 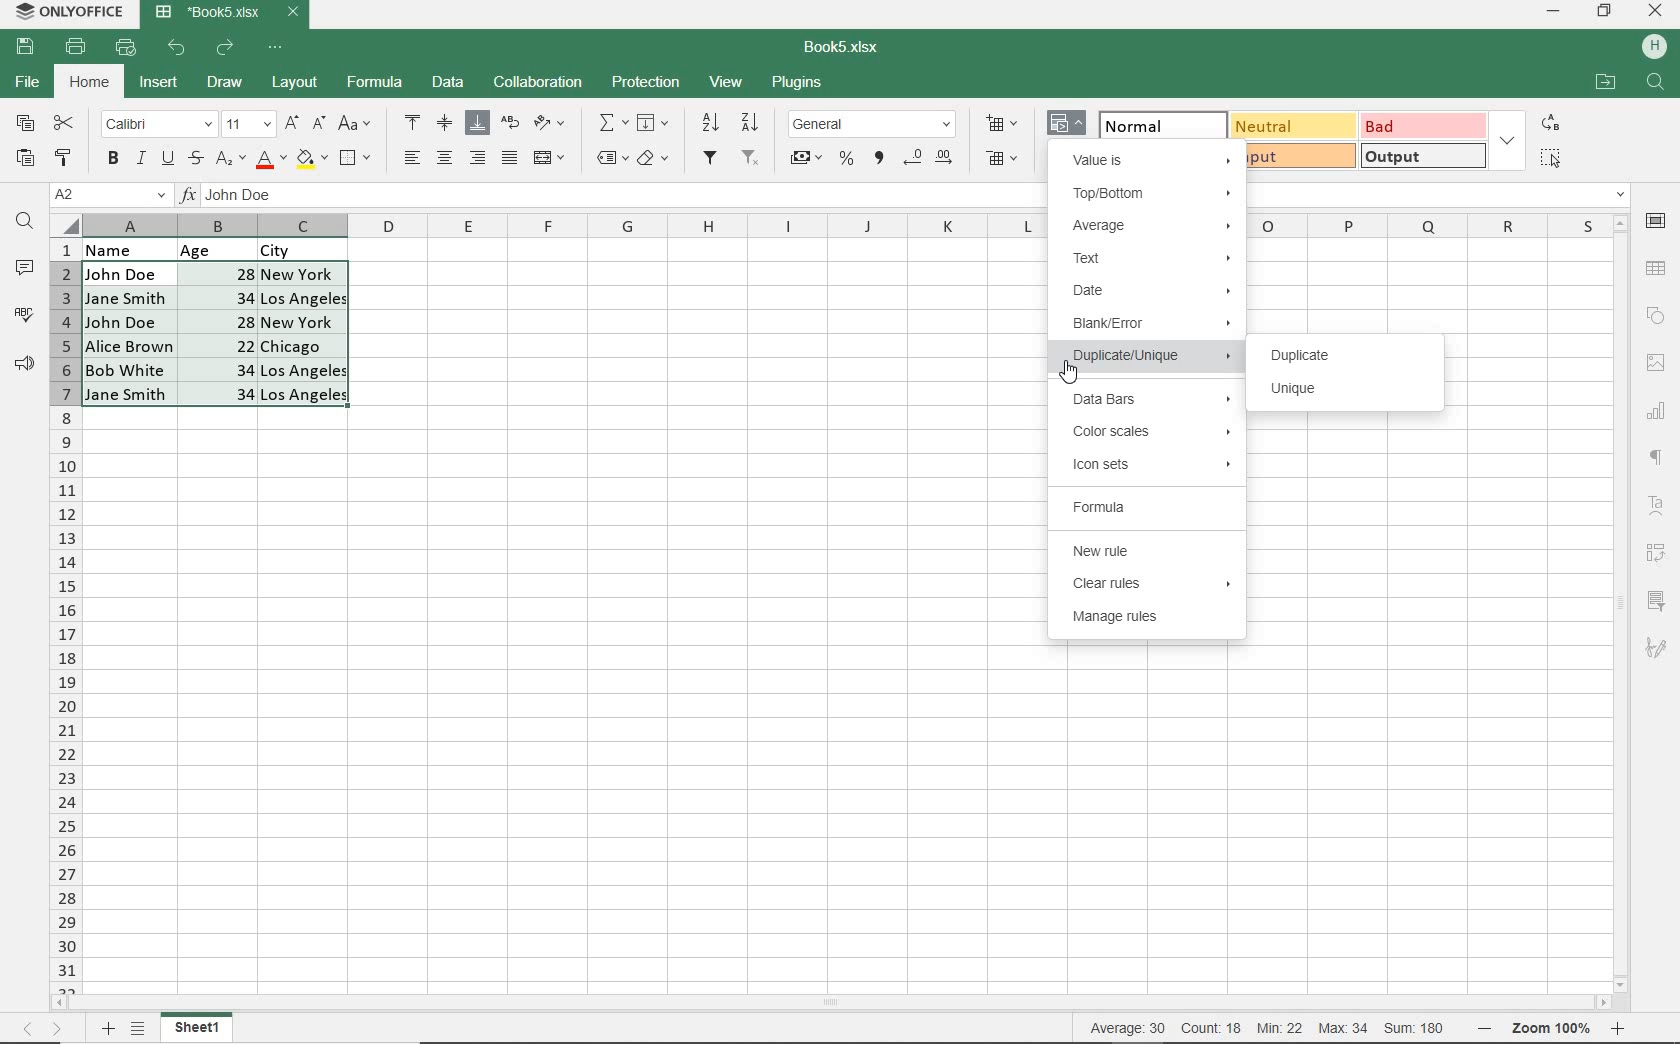 What do you see at coordinates (311, 157) in the screenshot?
I see `FILL COLOR` at bounding box center [311, 157].